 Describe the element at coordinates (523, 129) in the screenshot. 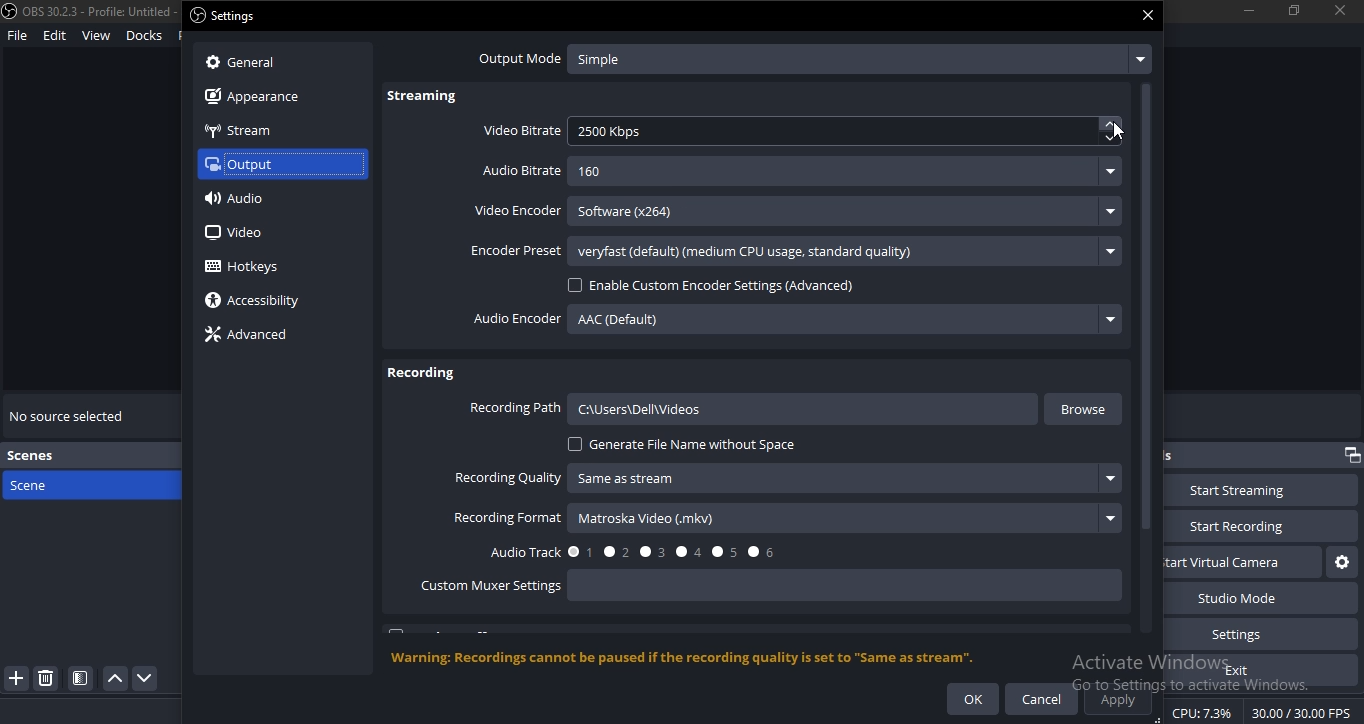

I see `video bitrate ` at that location.